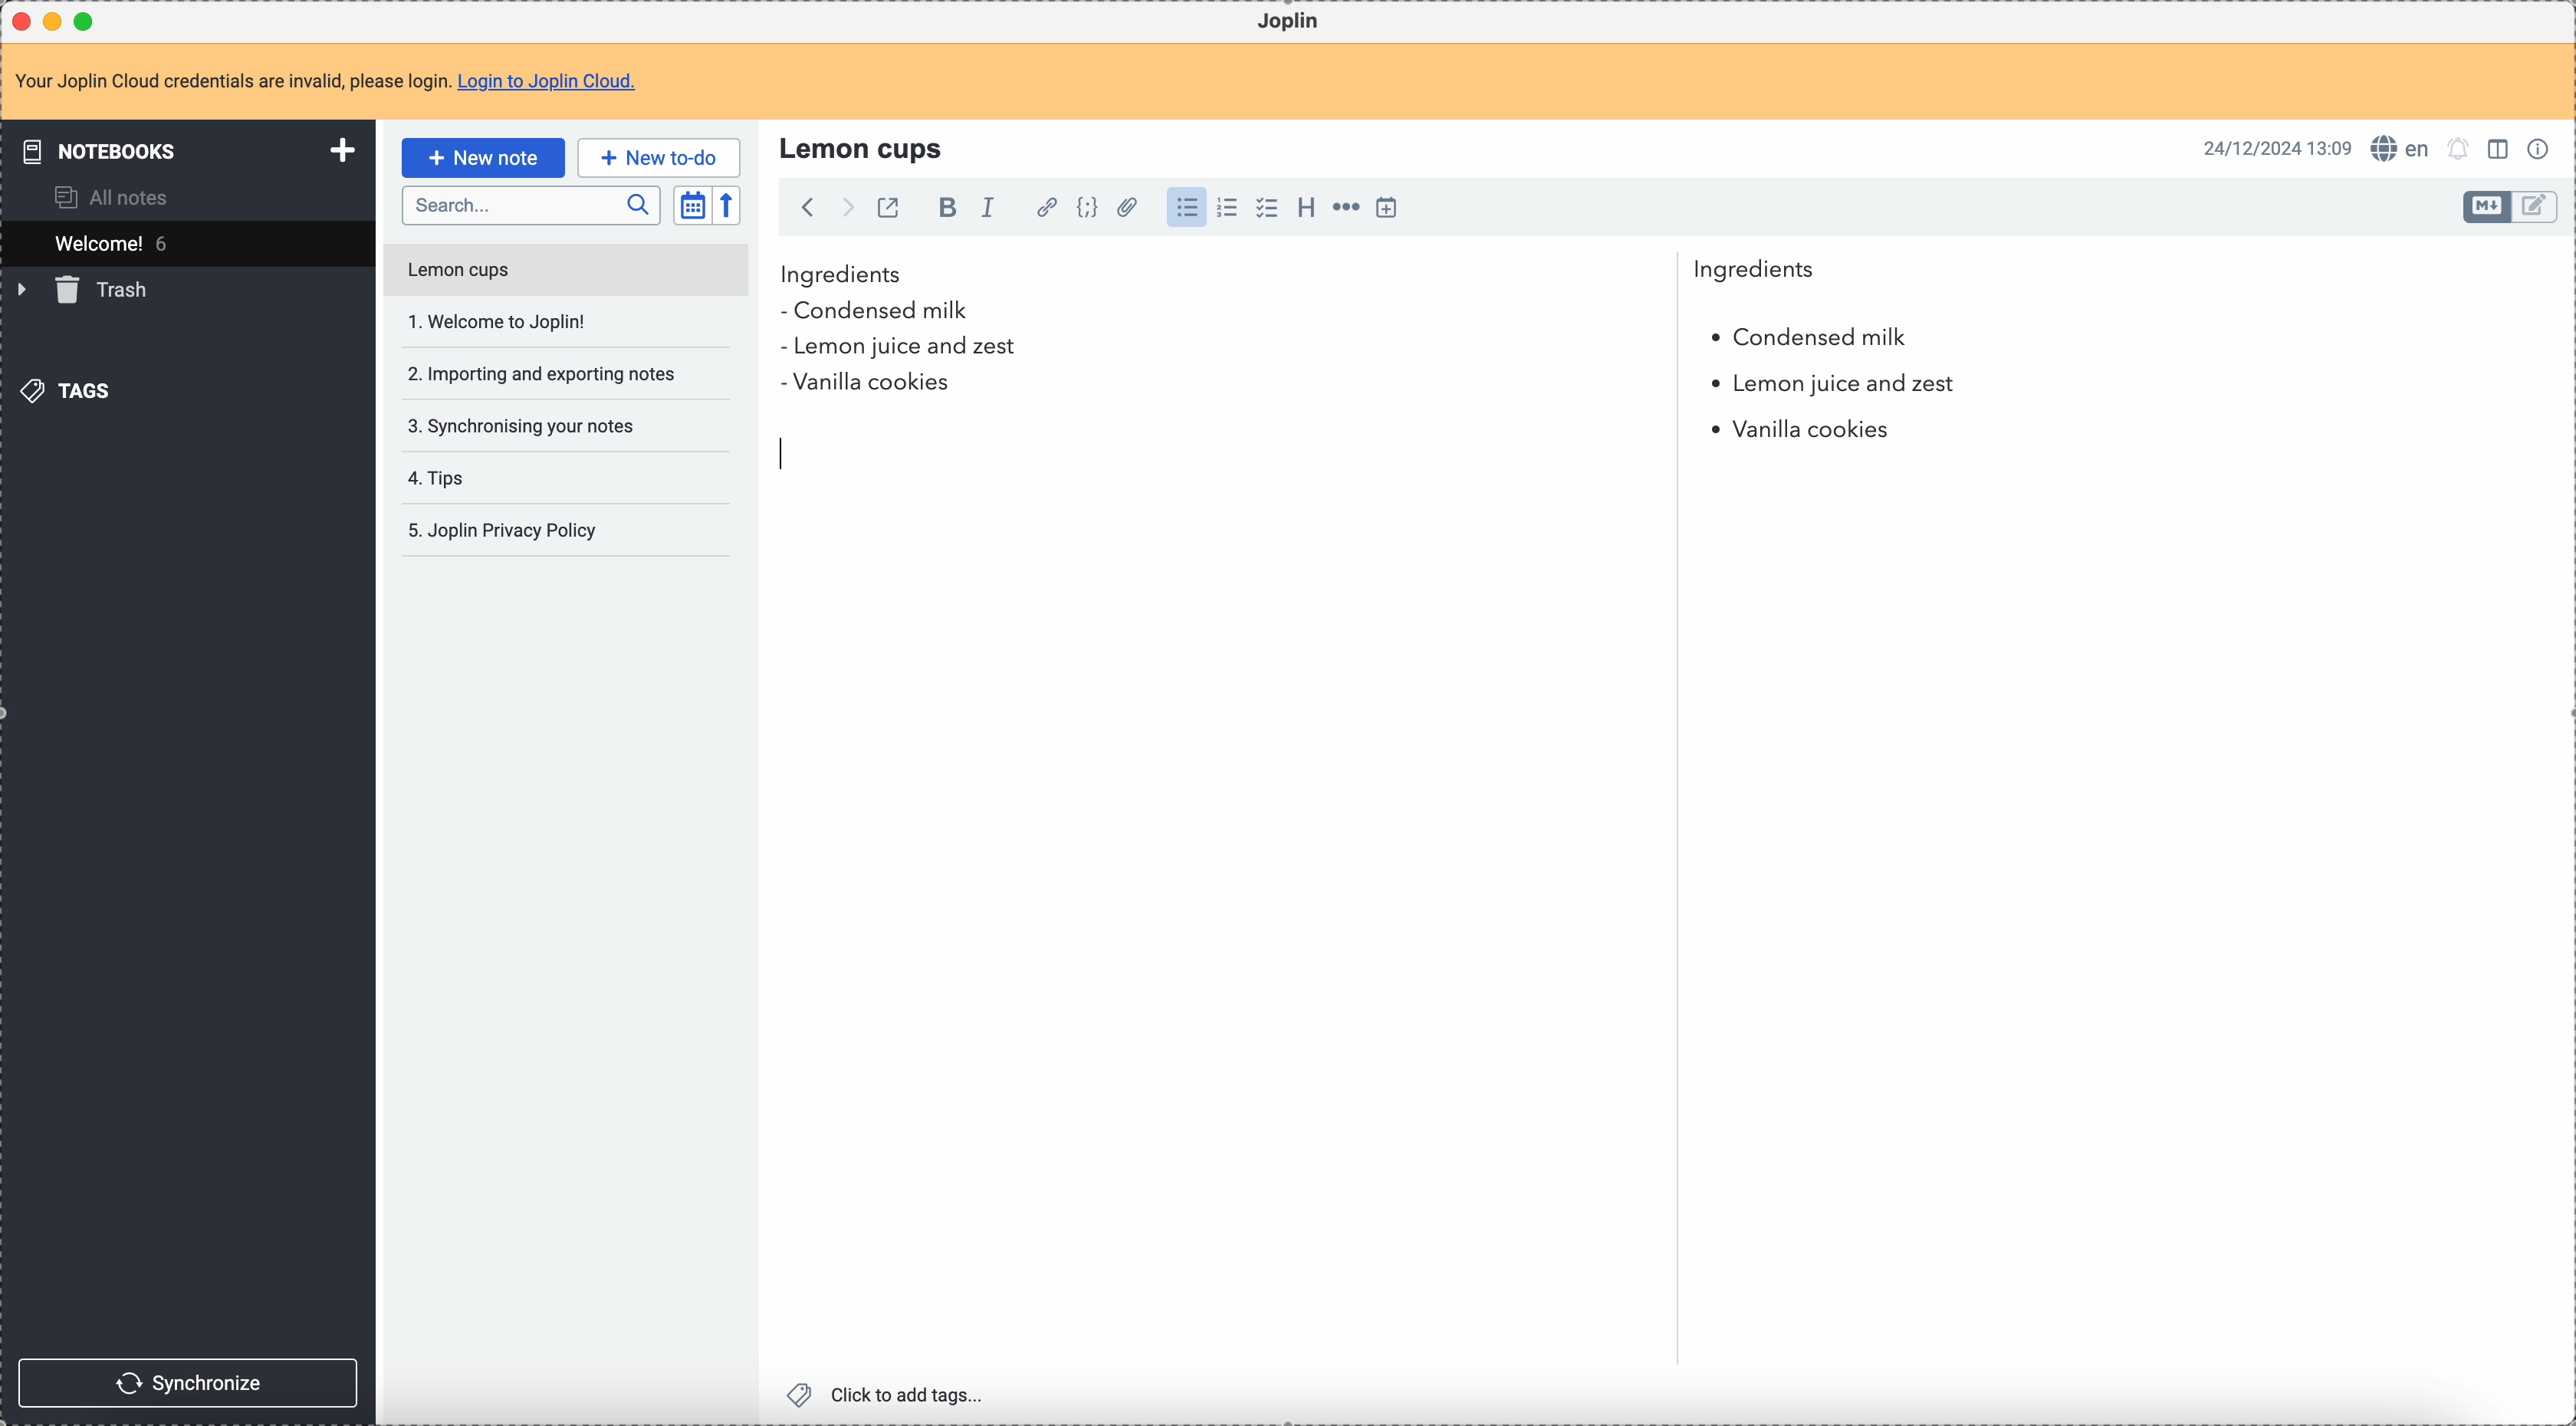 This screenshot has width=2576, height=1426. What do you see at coordinates (1087, 209) in the screenshot?
I see `code` at bounding box center [1087, 209].